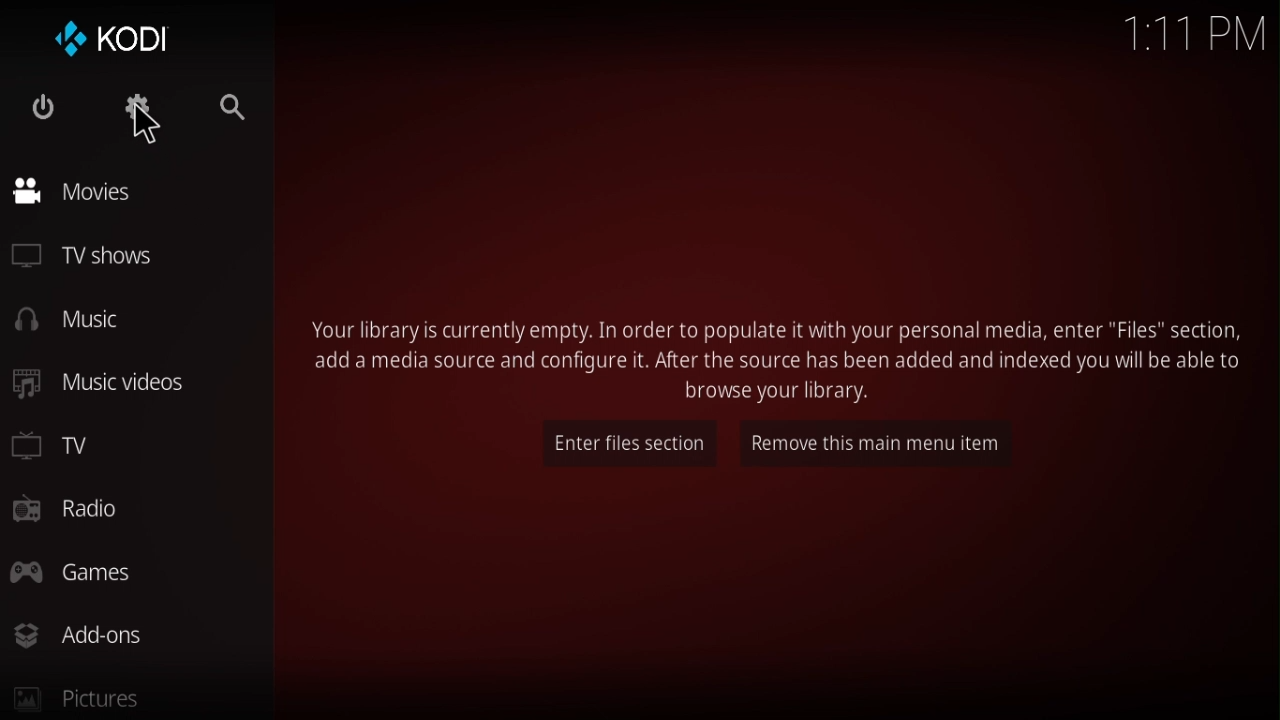 This screenshot has height=720, width=1280. What do you see at coordinates (144, 118) in the screenshot?
I see `setting` at bounding box center [144, 118].